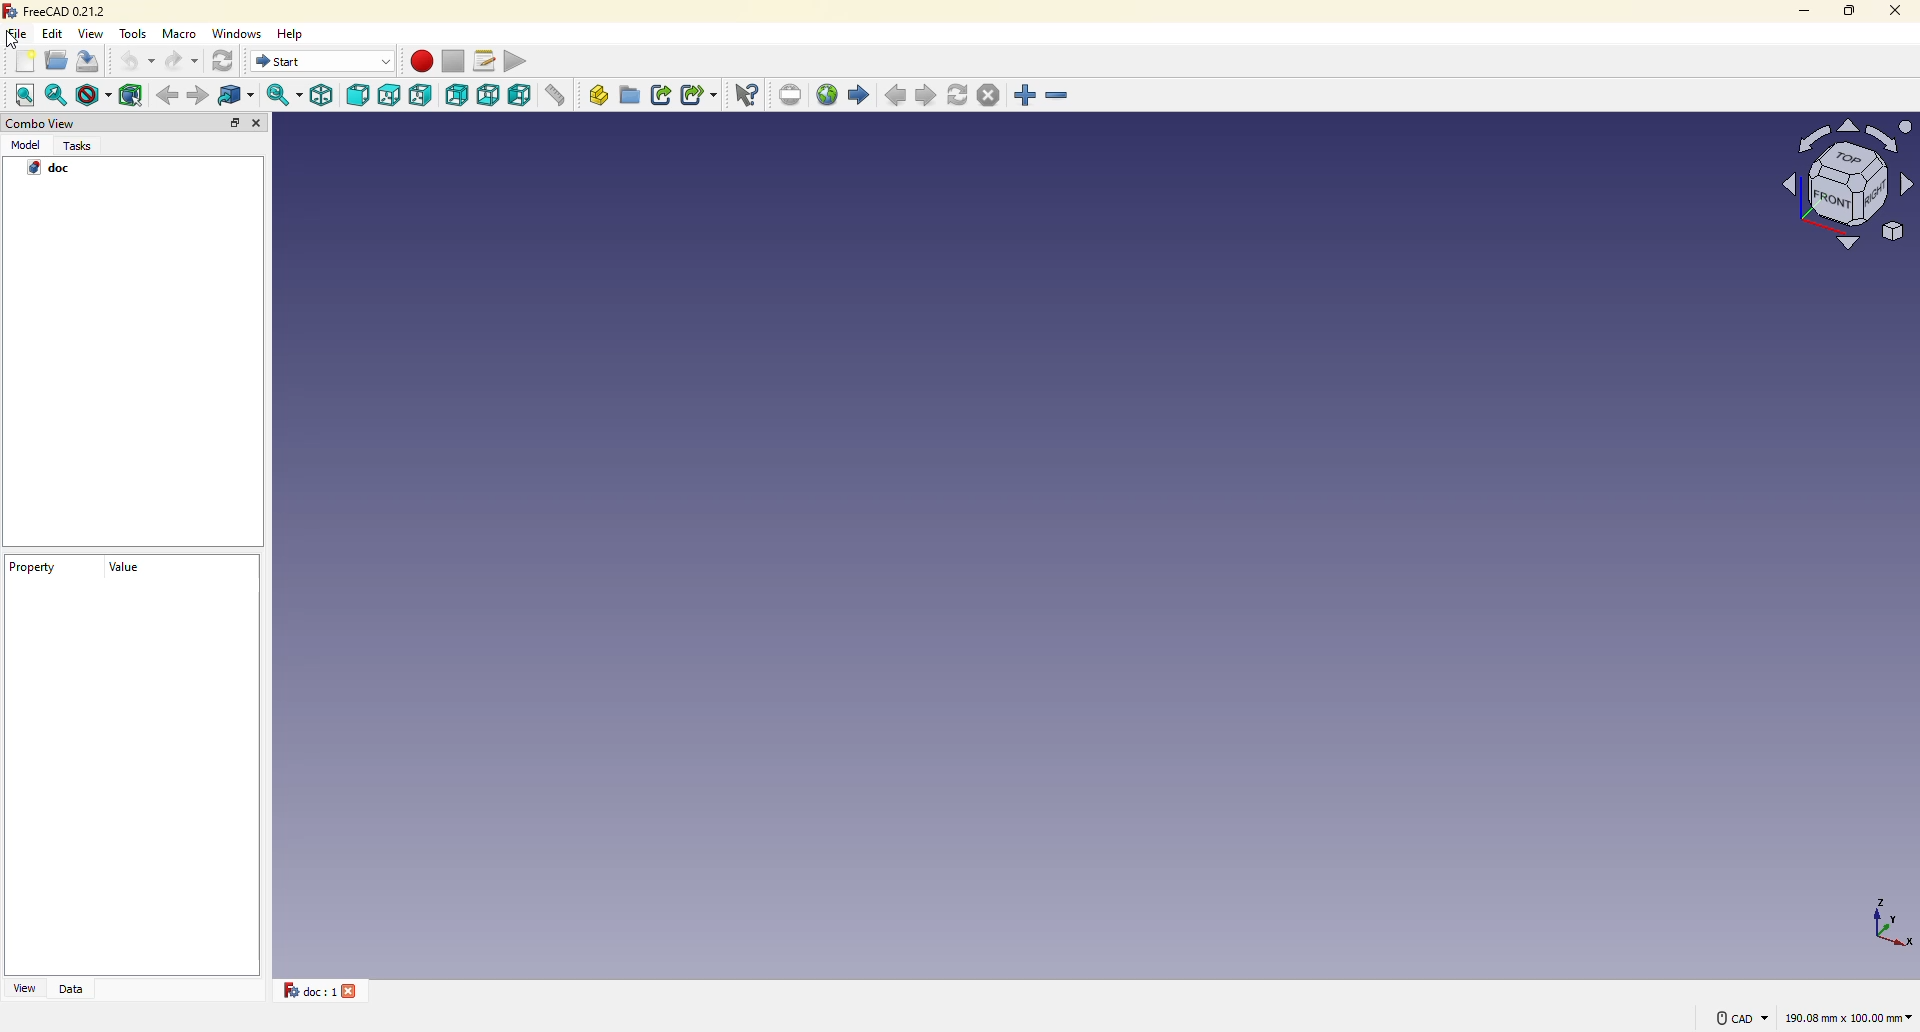 Image resolution: width=1920 pixels, height=1032 pixels. Describe the element at coordinates (137, 62) in the screenshot. I see `undo` at that location.